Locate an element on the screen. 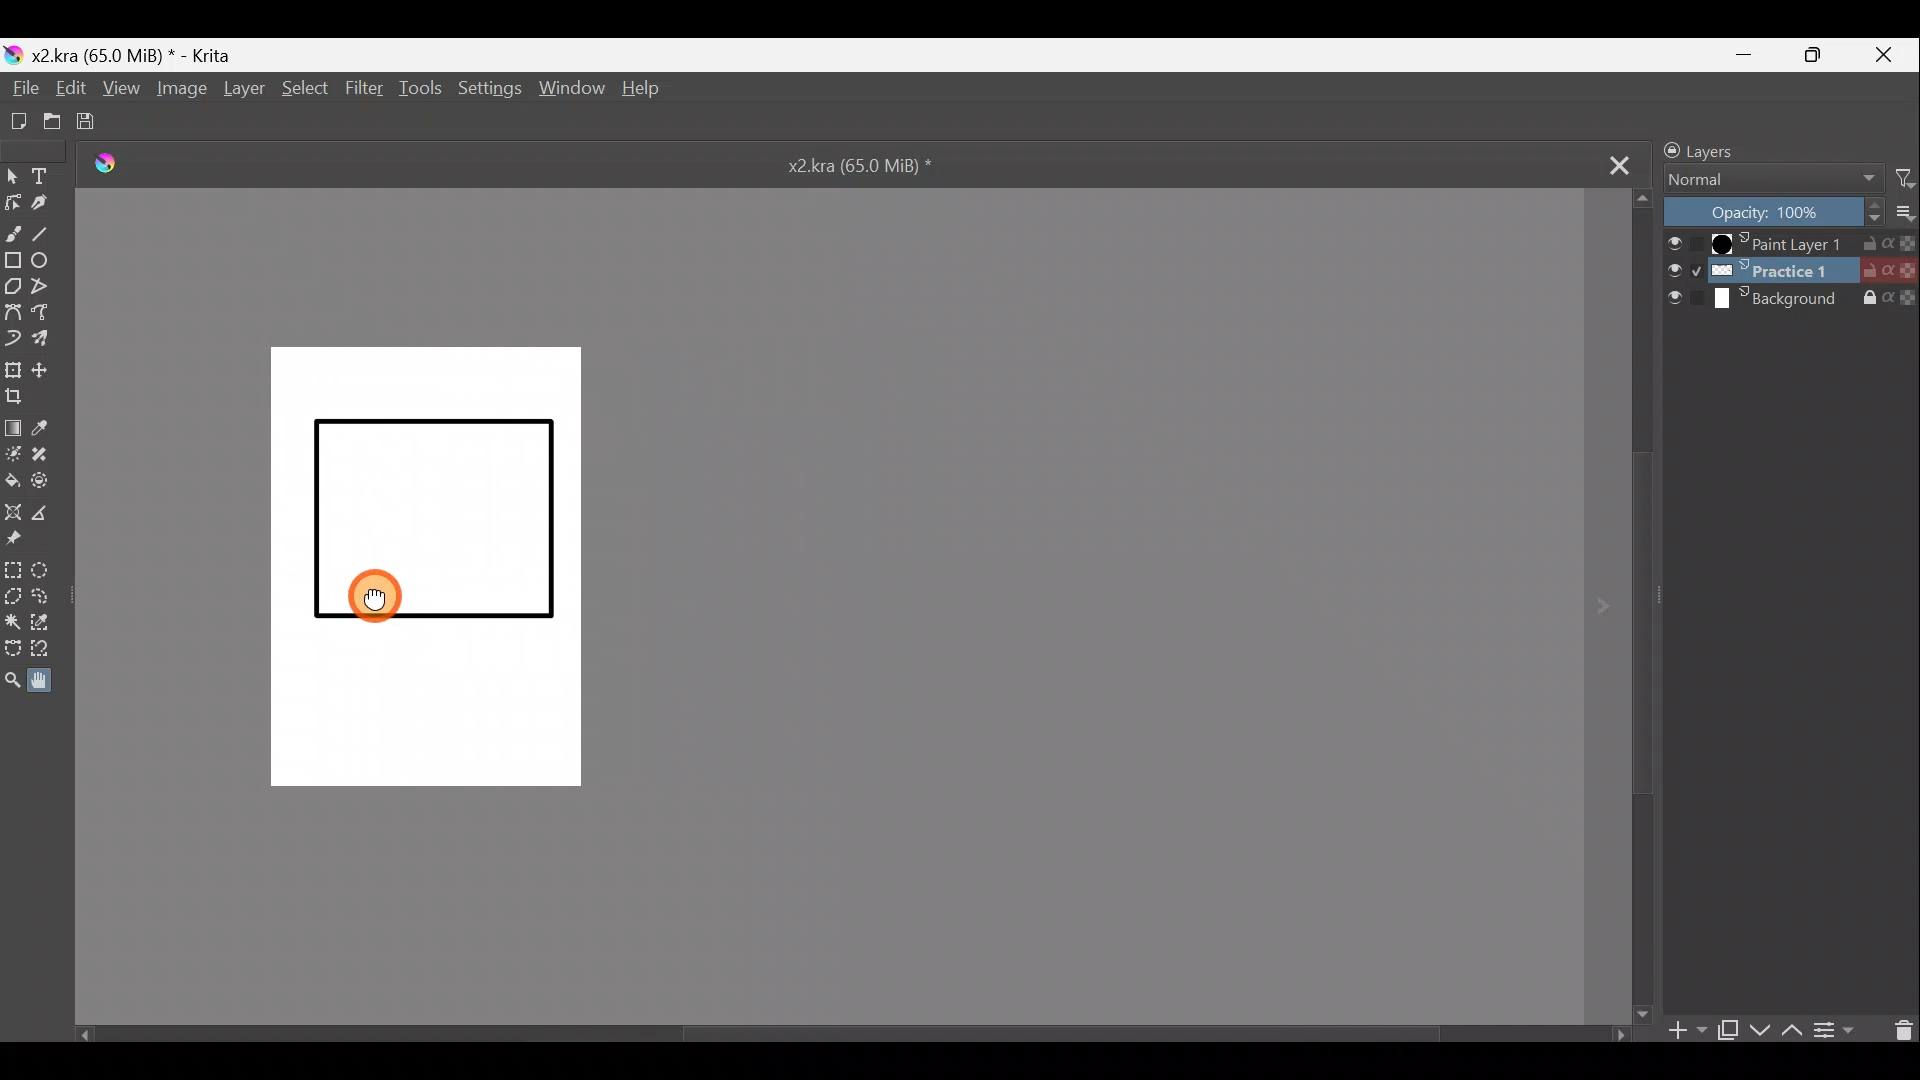  Scroll bar is located at coordinates (849, 1038).